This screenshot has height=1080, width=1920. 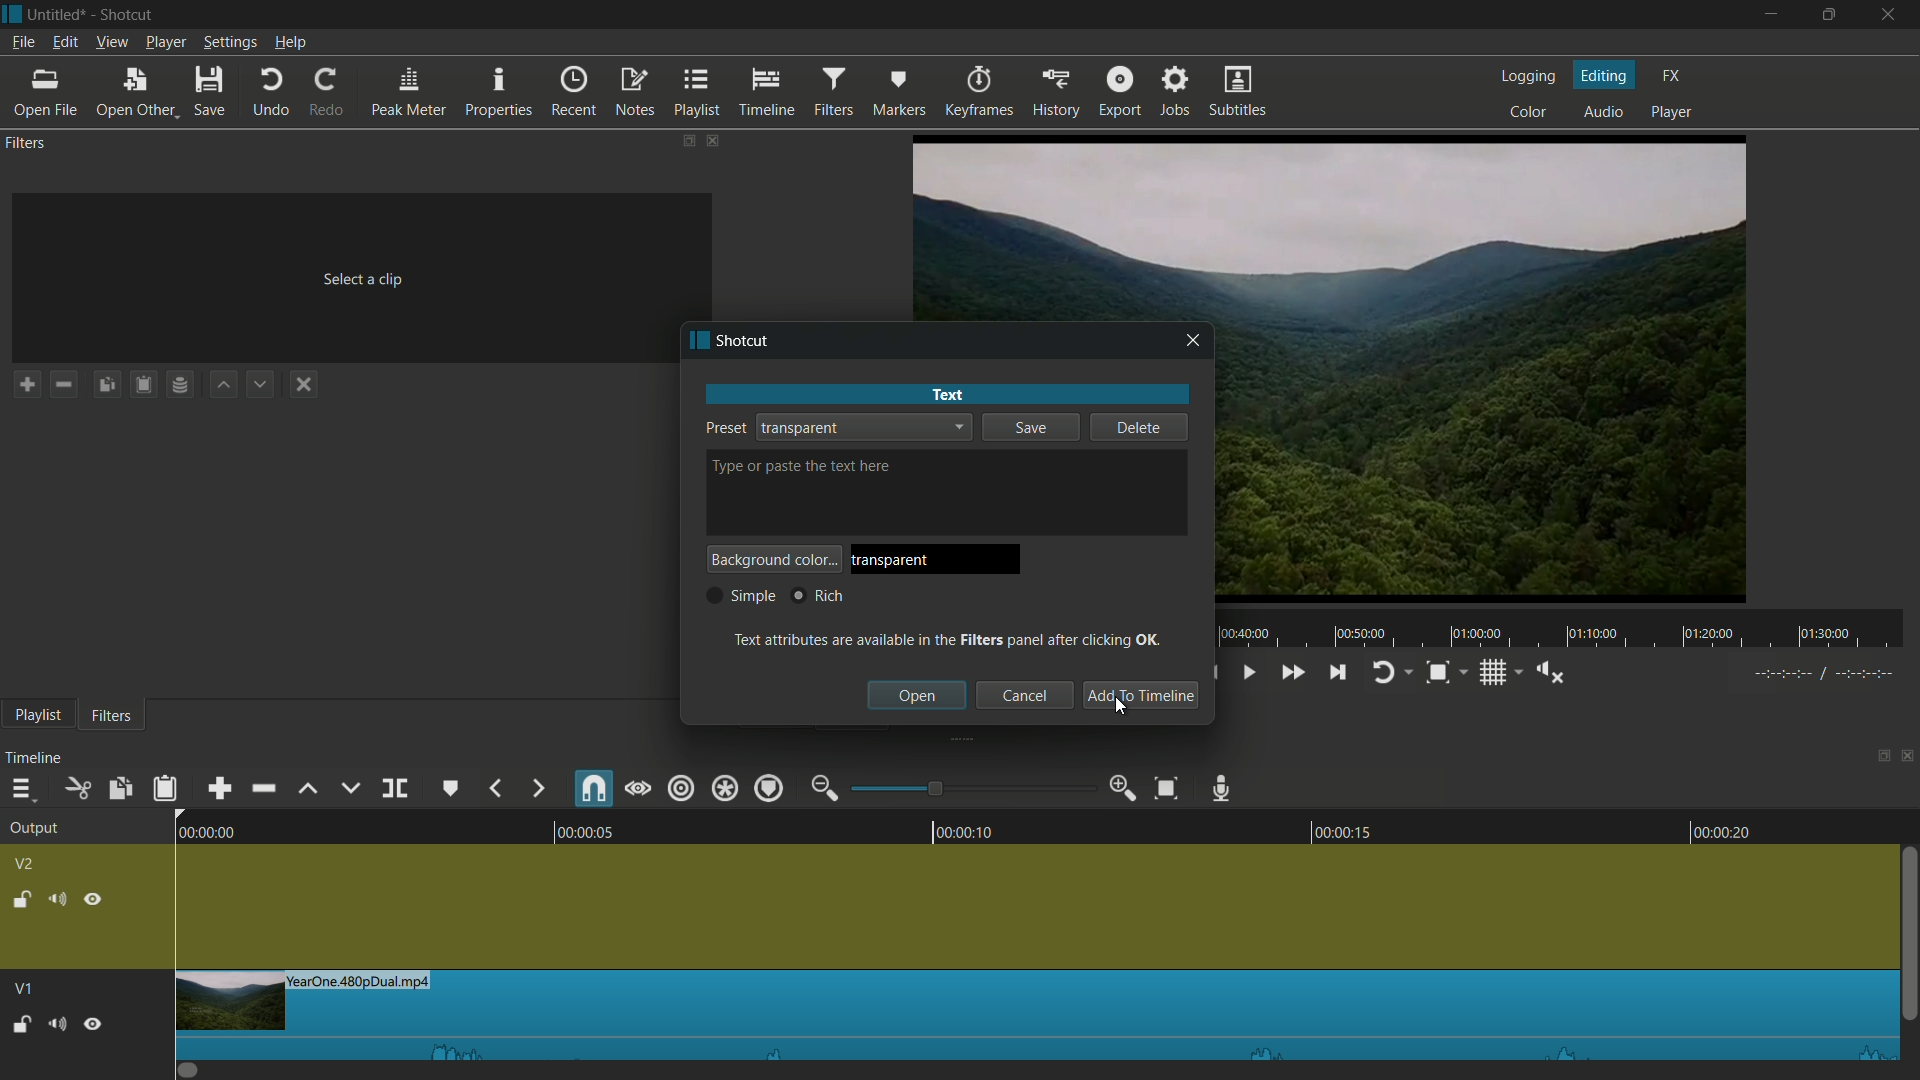 I want to click on 00:00:20, so click(x=1731, y=831).